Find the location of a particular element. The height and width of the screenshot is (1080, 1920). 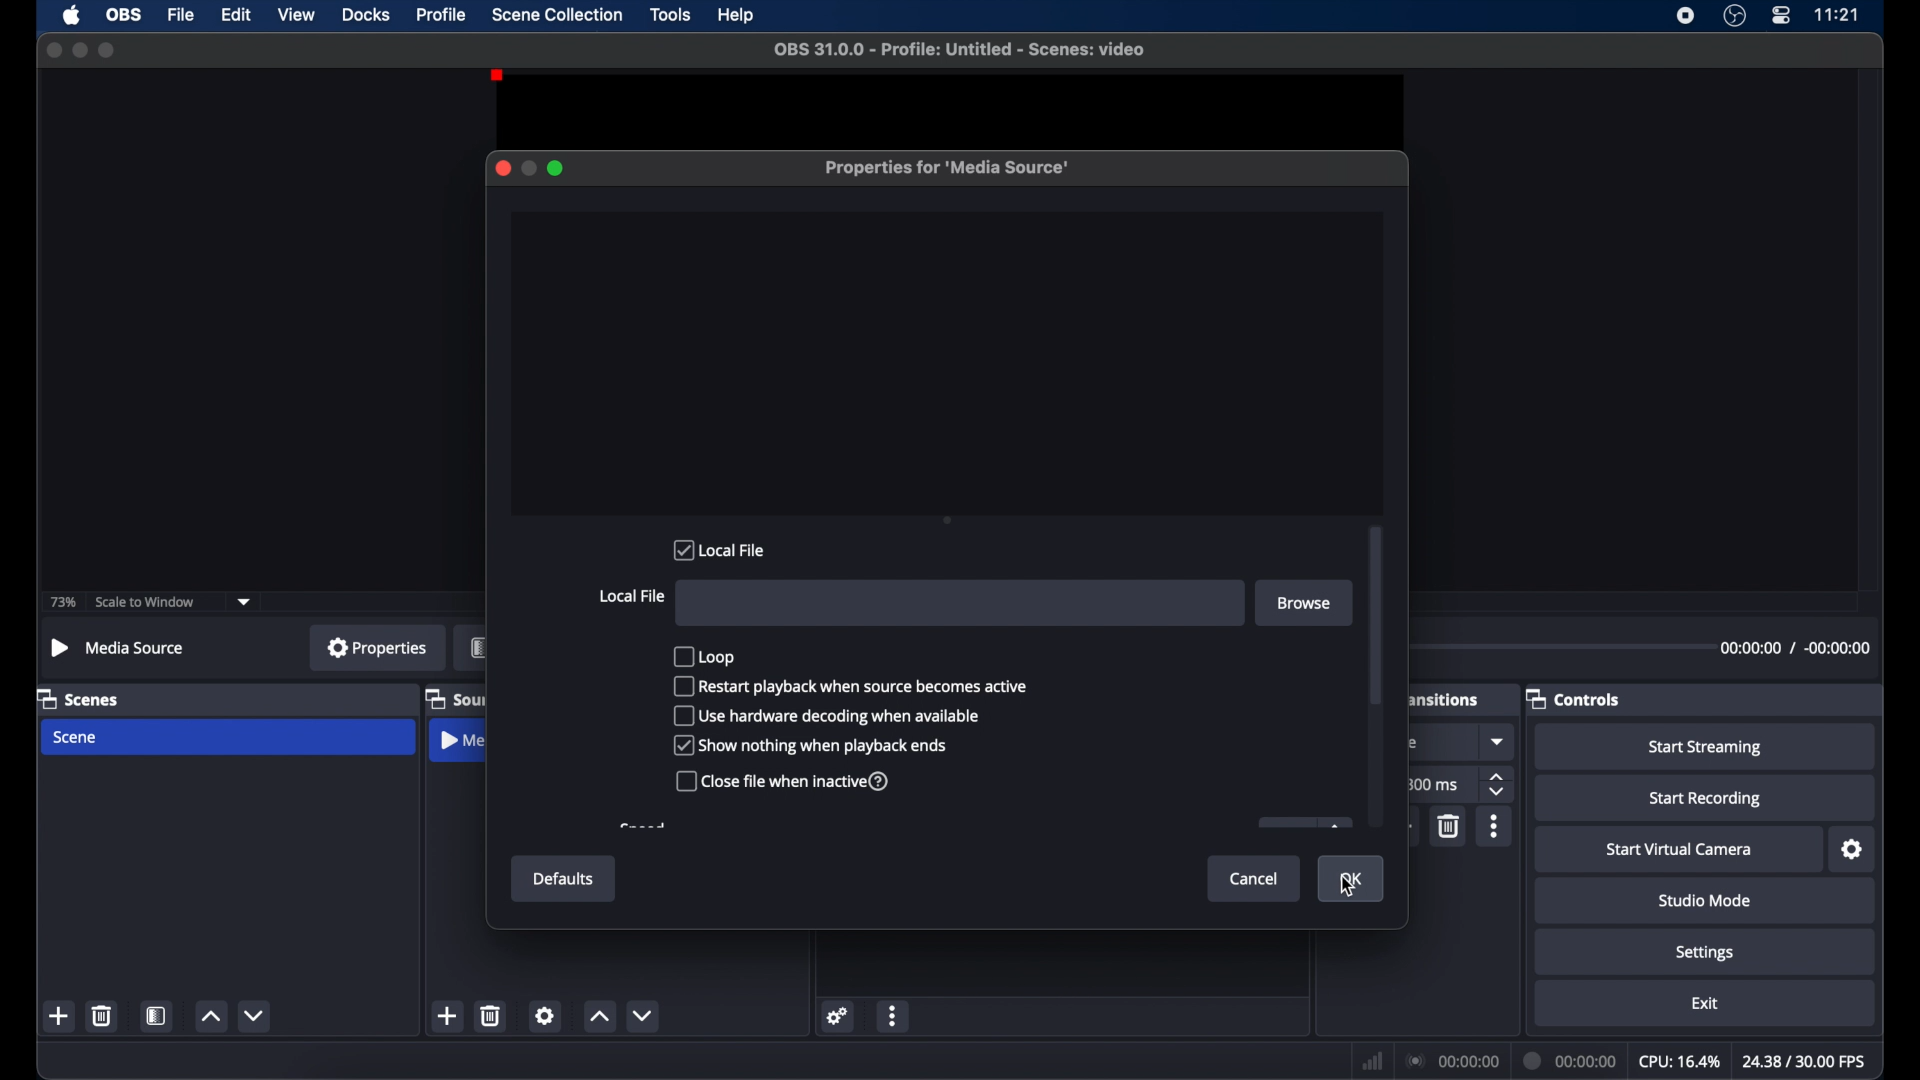

use hardware decoding when available is located at coordinates (826, 715).